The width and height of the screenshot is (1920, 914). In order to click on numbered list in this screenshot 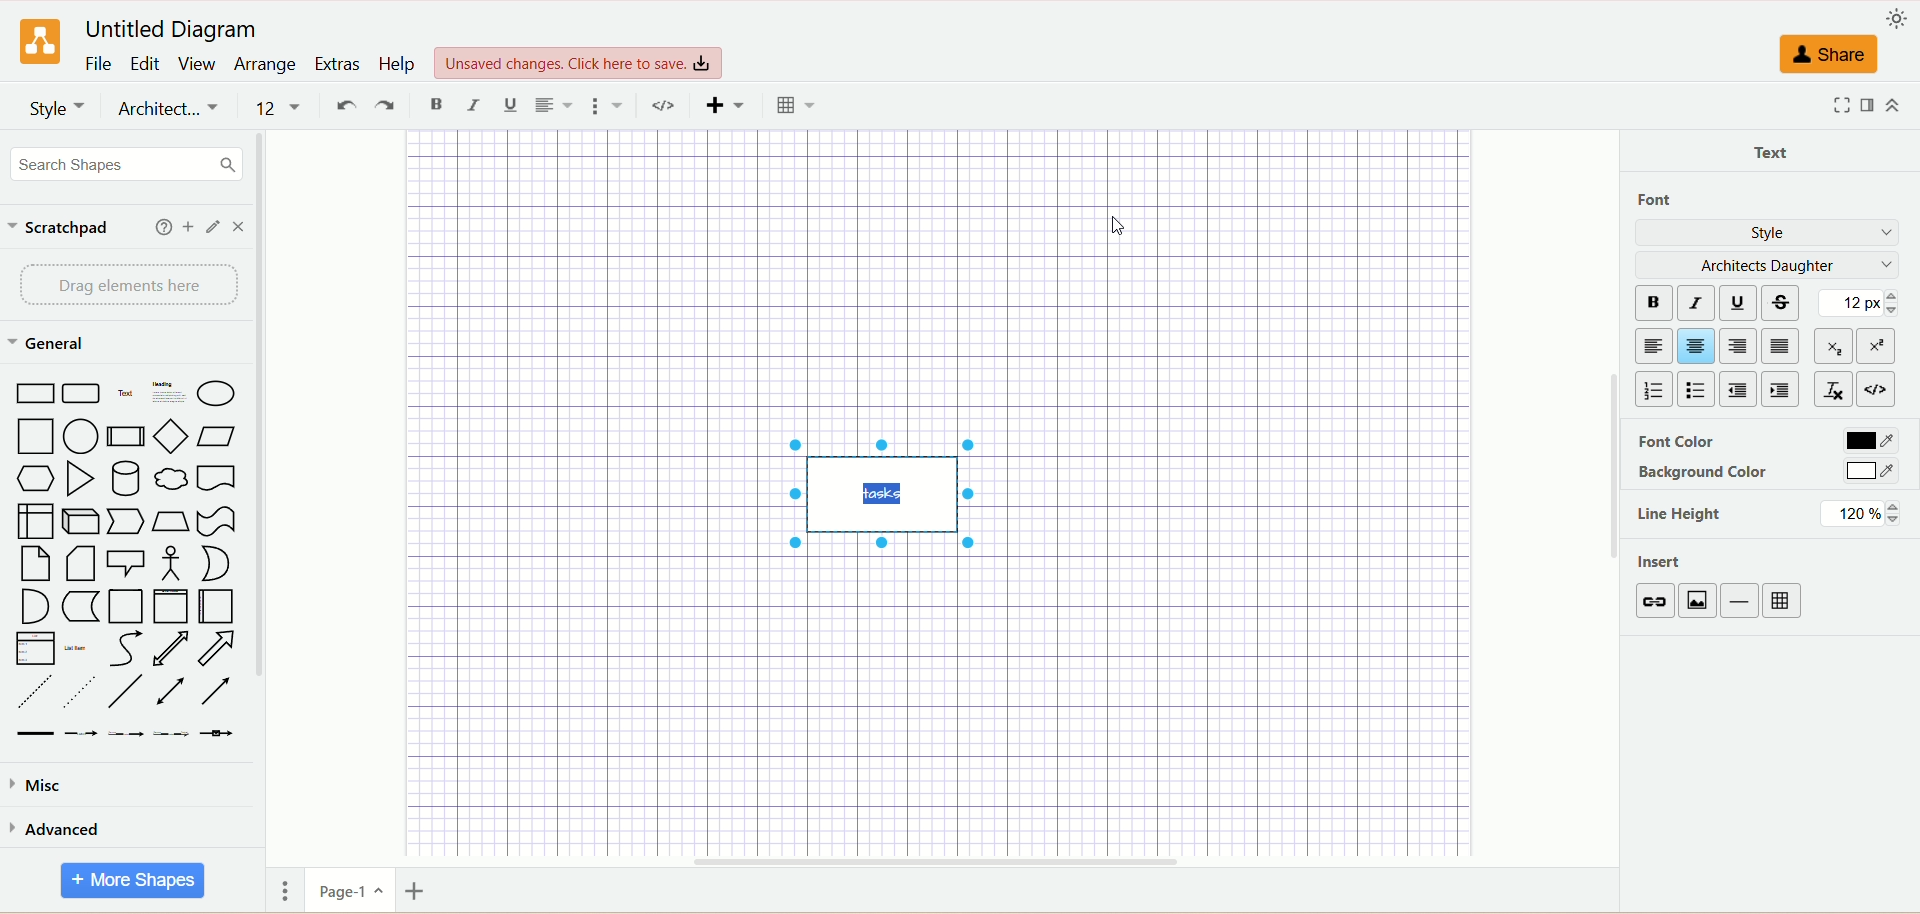, I will do `click(1652, 390)`.